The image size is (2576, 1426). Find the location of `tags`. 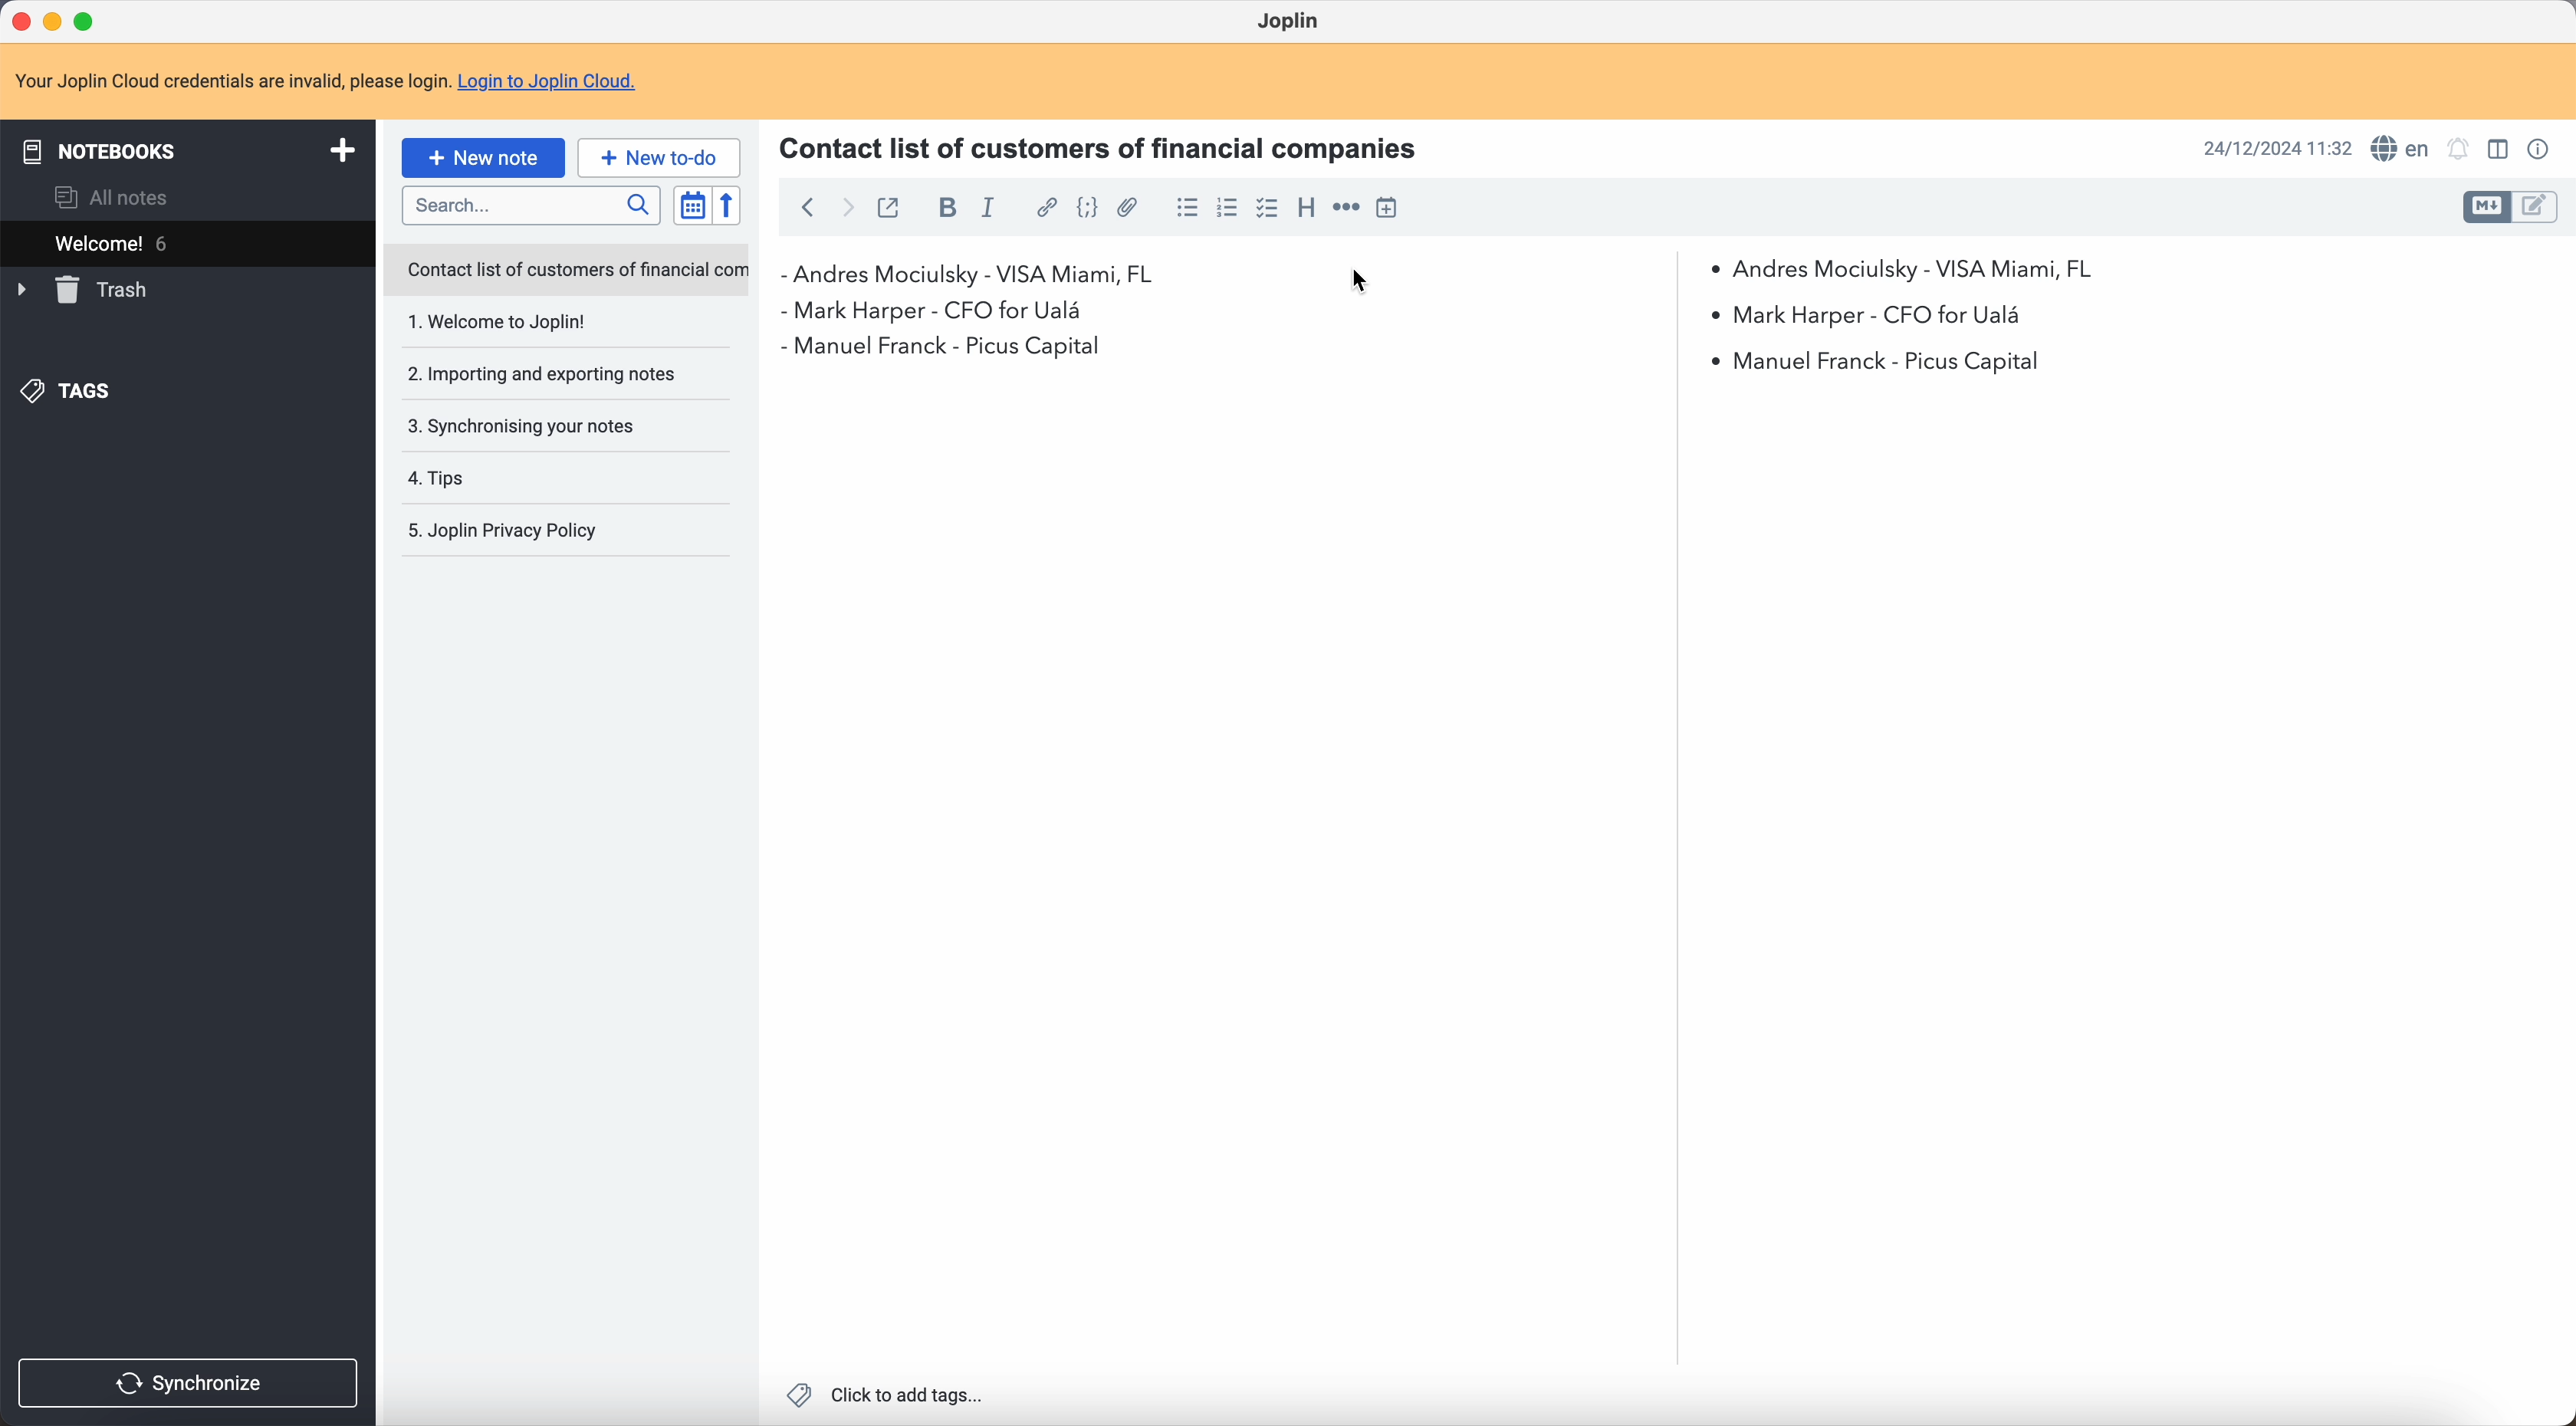

tags is located at coordinates (71, 392).